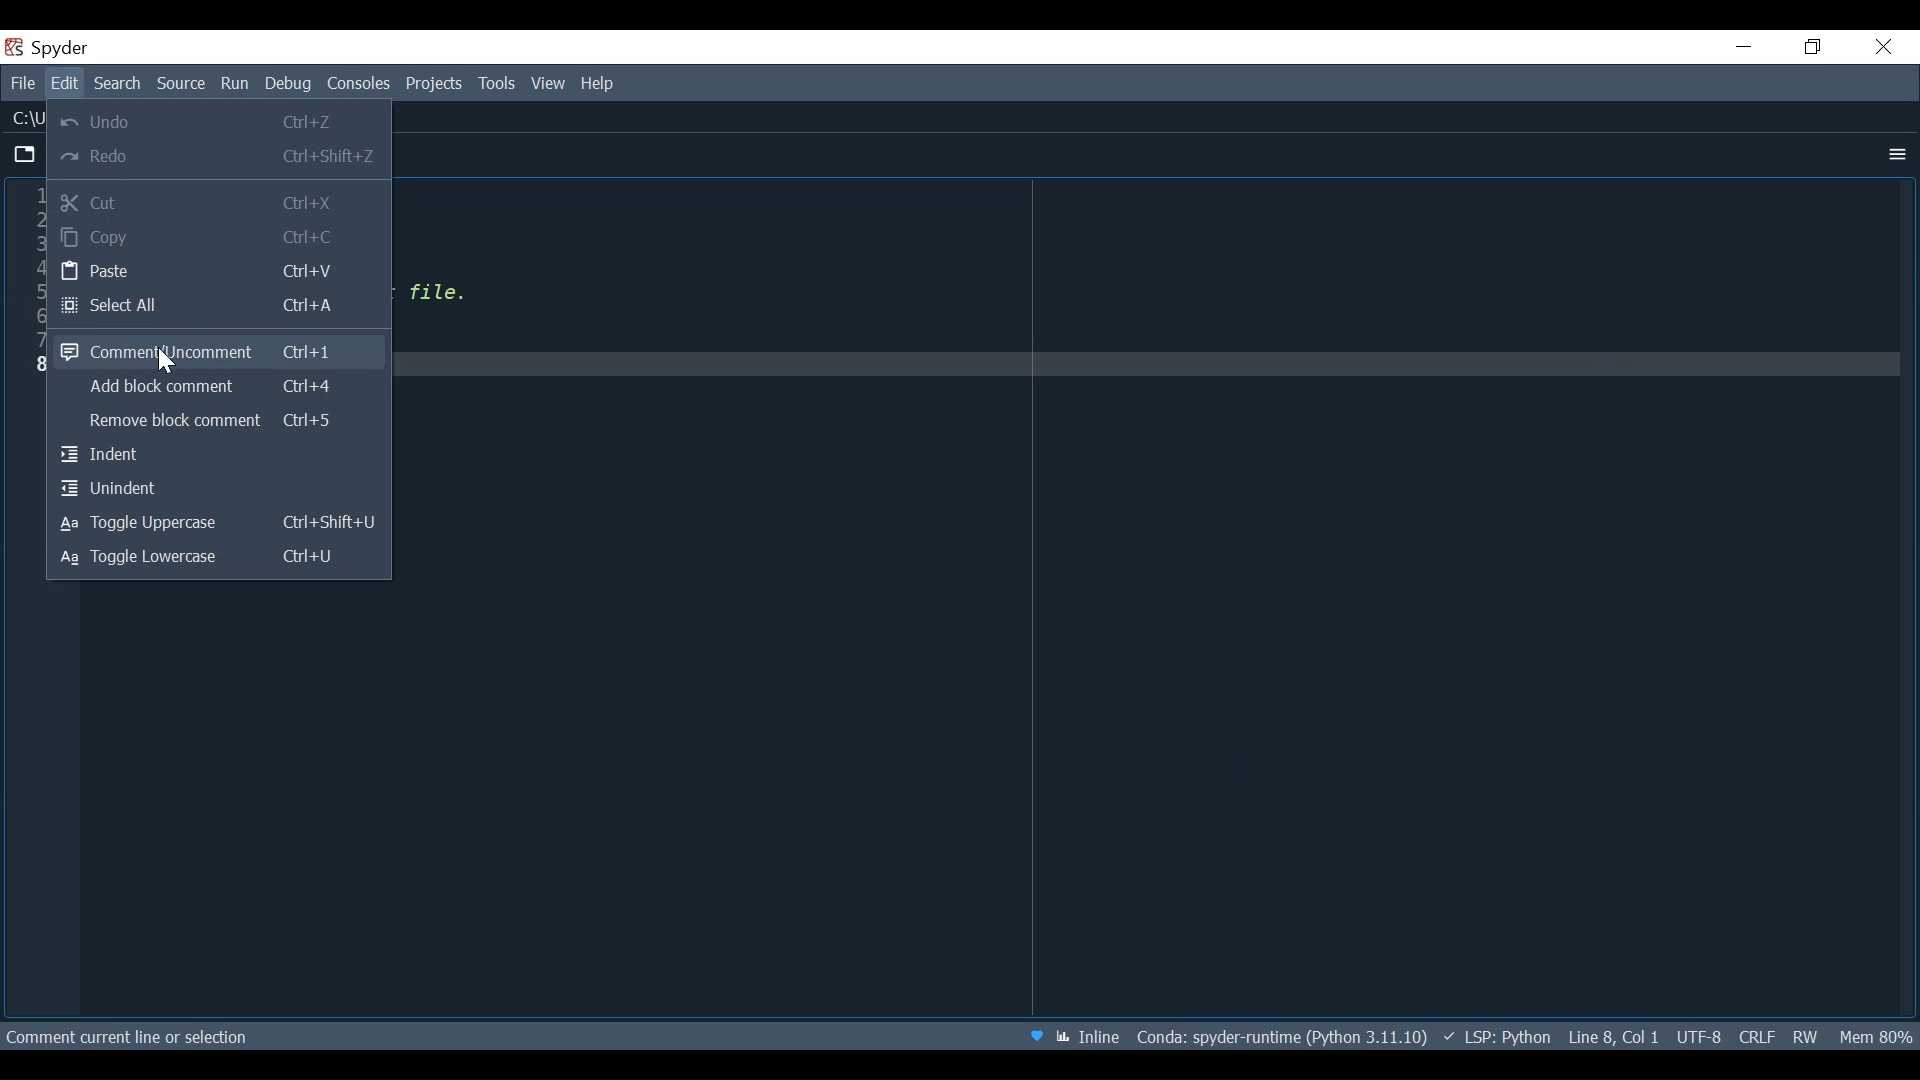  What do you see at coordinates (218, 202) in the screenshot?
I see `Cut` at bounding box center [218, 202].